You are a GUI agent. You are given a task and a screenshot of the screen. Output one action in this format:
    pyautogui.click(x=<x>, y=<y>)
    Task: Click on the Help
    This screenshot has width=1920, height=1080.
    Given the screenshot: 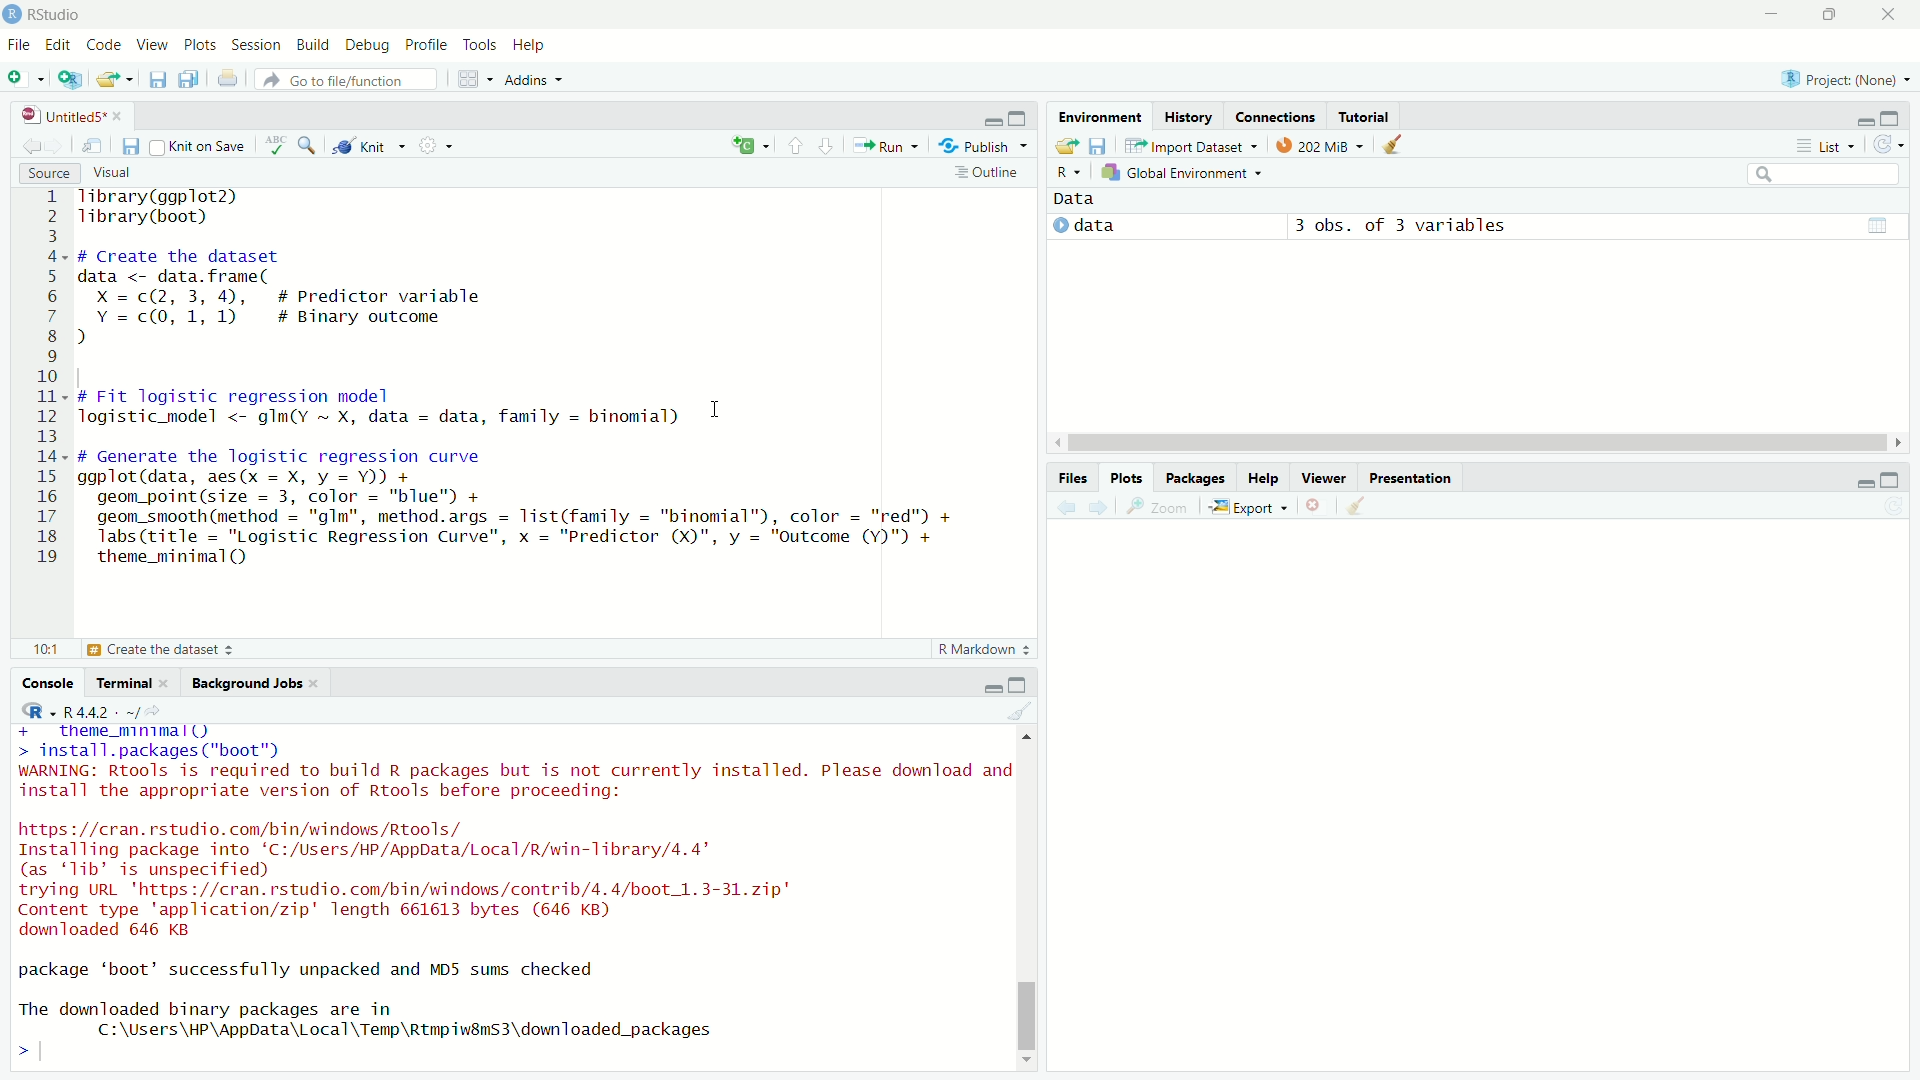 What is the action you would take?
    pyautogui.click(x=1261, y=477)
    